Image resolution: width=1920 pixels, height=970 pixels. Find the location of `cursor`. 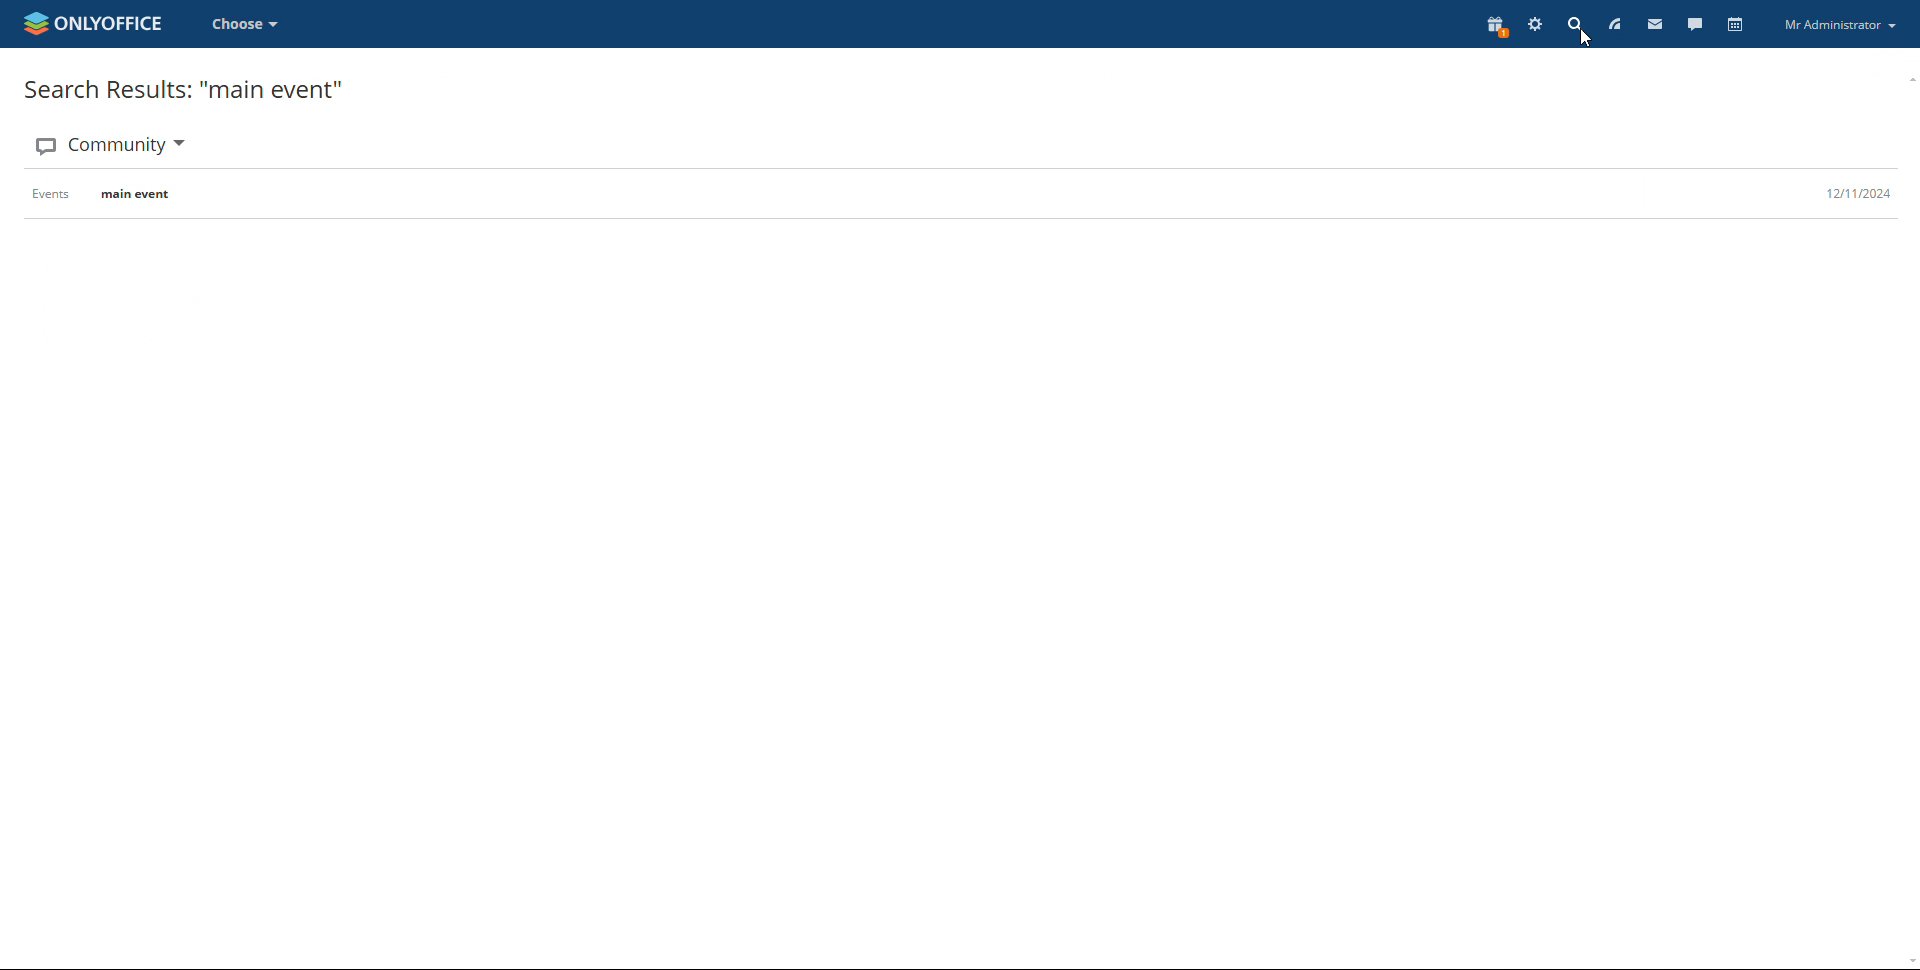

cursor is located at coordinates (1583, 41).